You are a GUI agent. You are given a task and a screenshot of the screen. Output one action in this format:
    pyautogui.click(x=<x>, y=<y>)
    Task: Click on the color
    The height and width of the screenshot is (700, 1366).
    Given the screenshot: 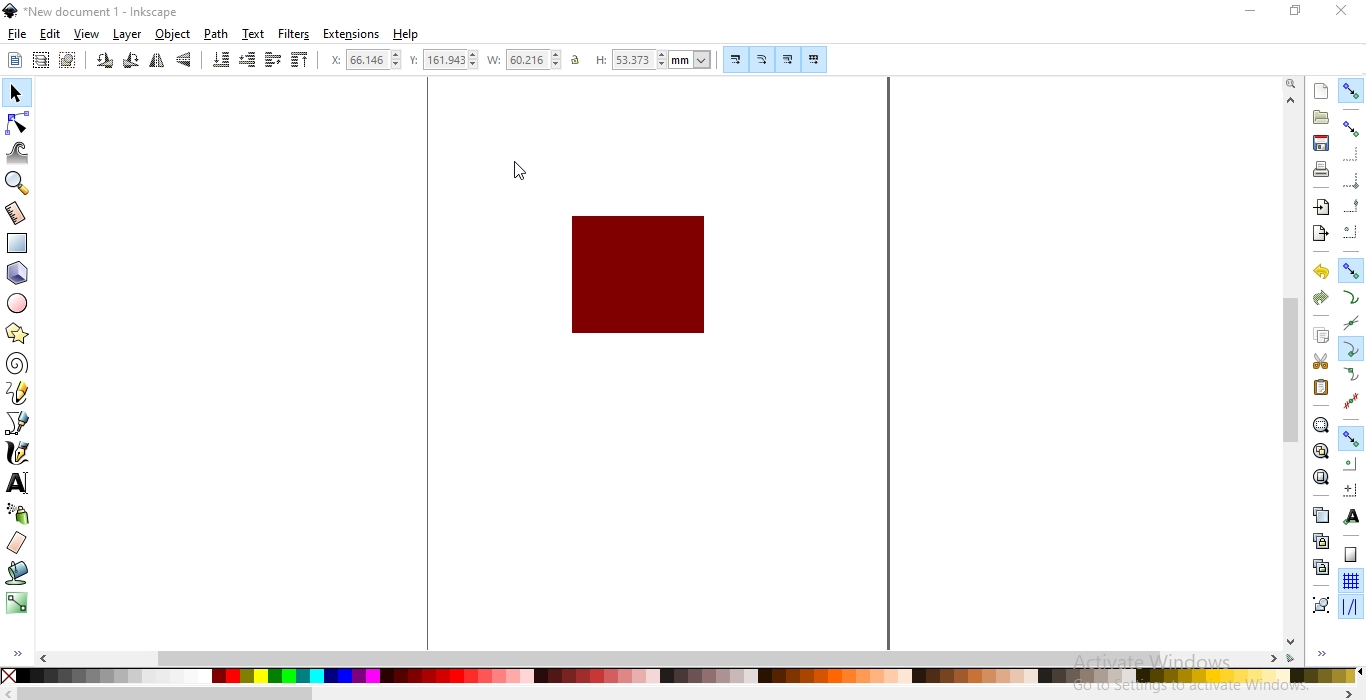 What is the action you would take?
    pyautogui.click(x=679, y=676)
    